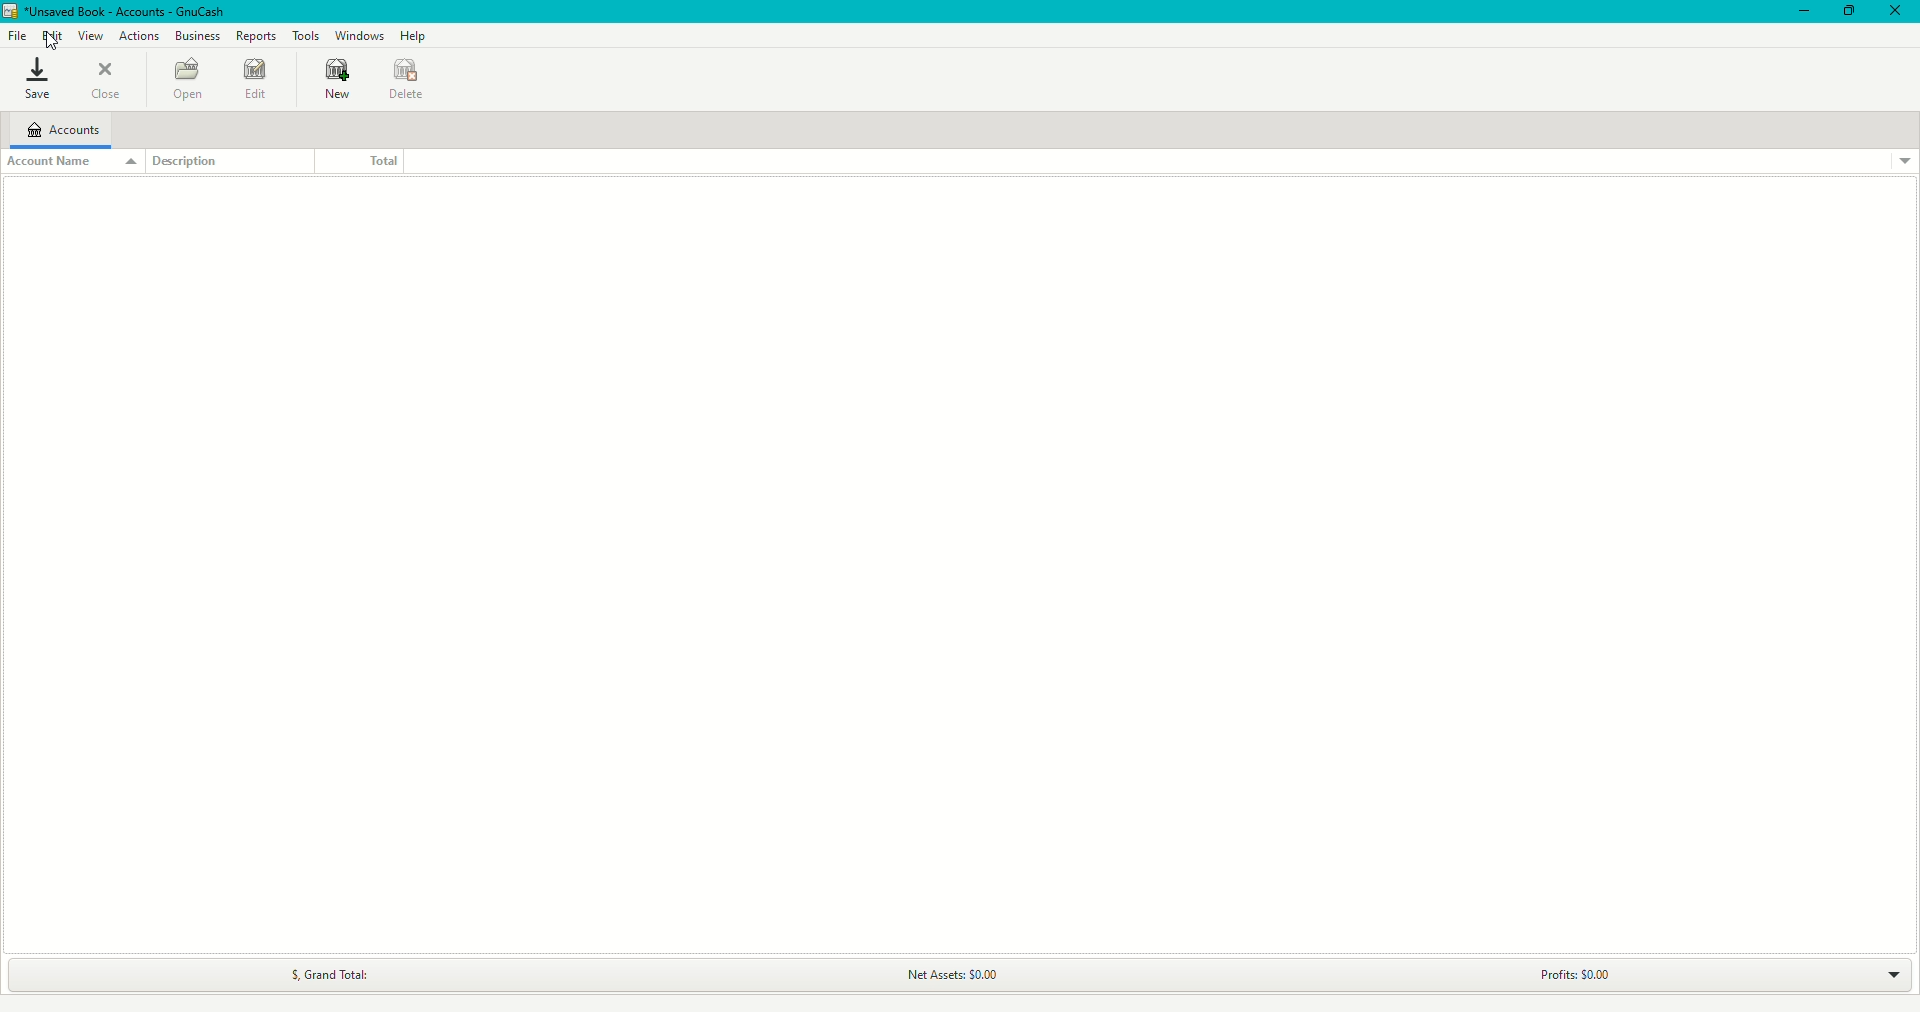 The width and height of the screenshot is (1920, 1012). What do you see at coordinates (62, 129) in the screenshot?
I see `Accounts` at bounding box center [62, 129].